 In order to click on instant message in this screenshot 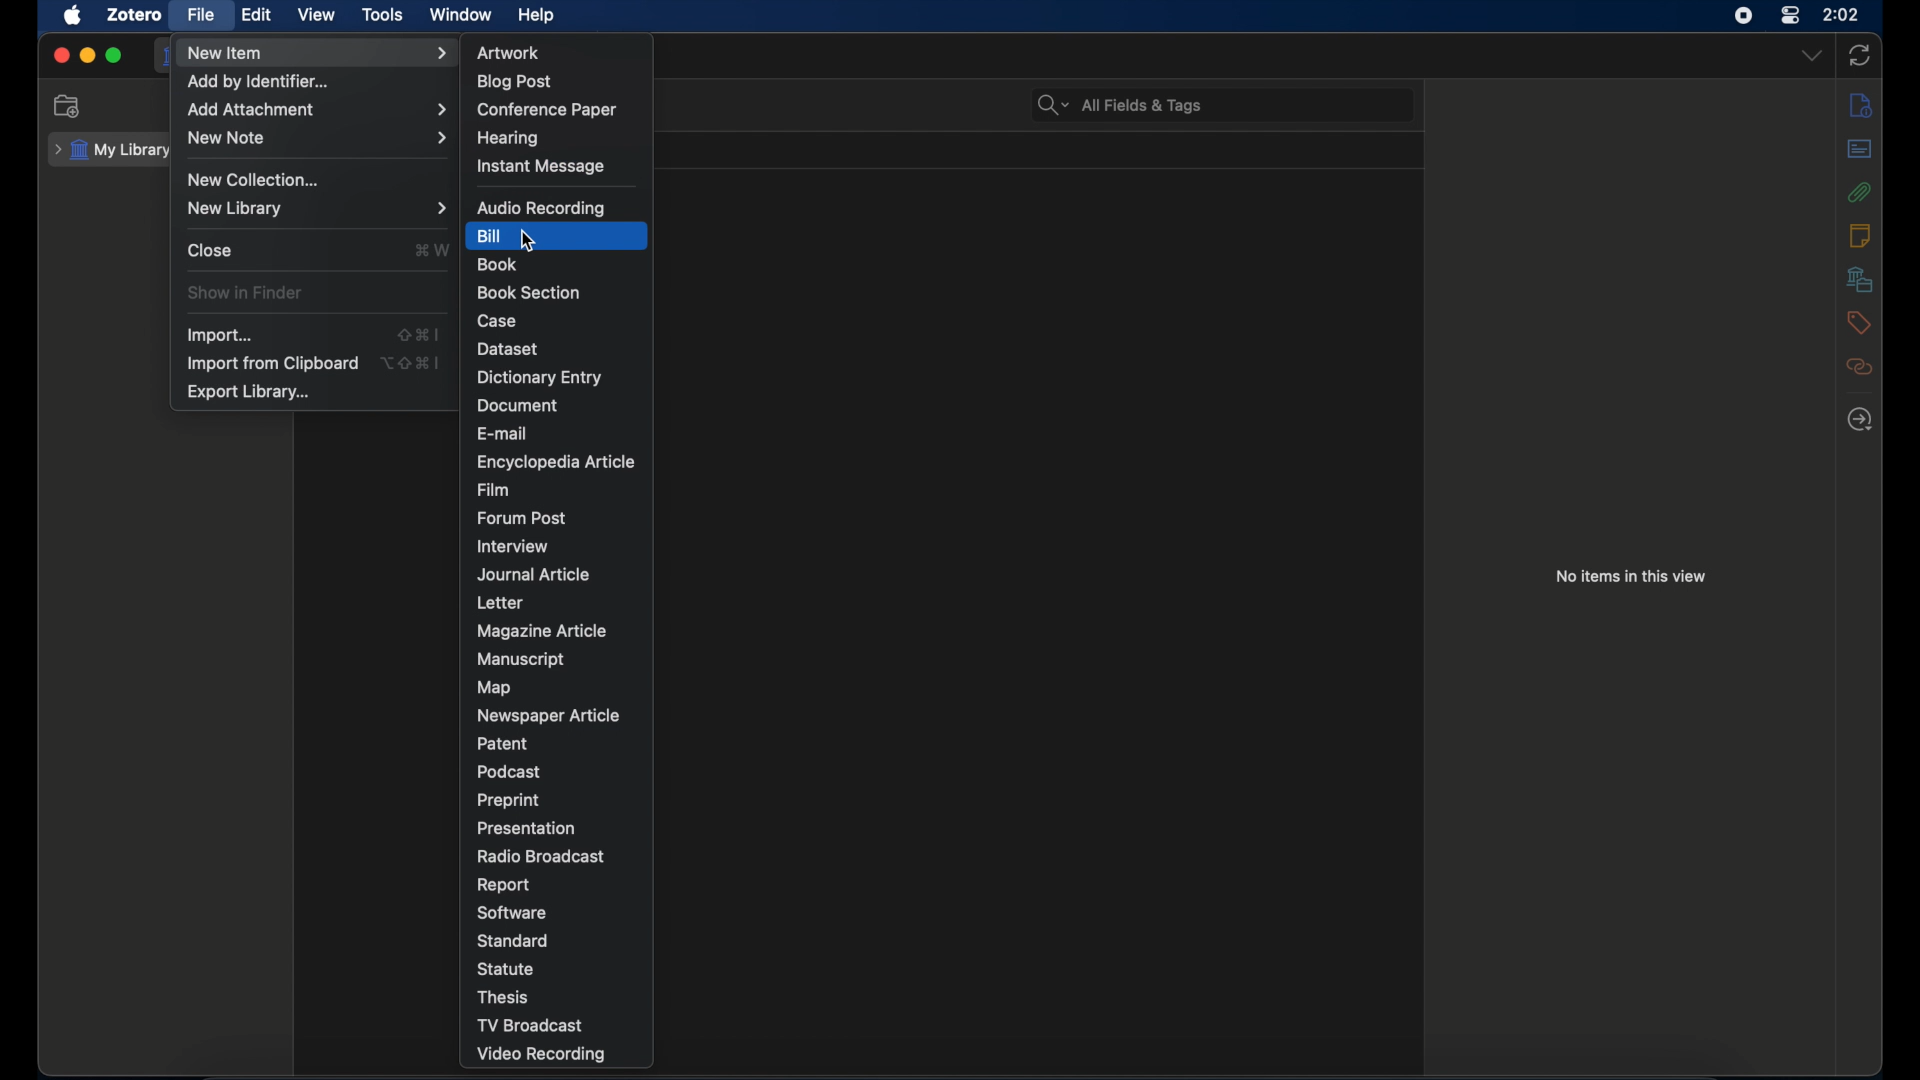, I will do `click(540, 167)`.